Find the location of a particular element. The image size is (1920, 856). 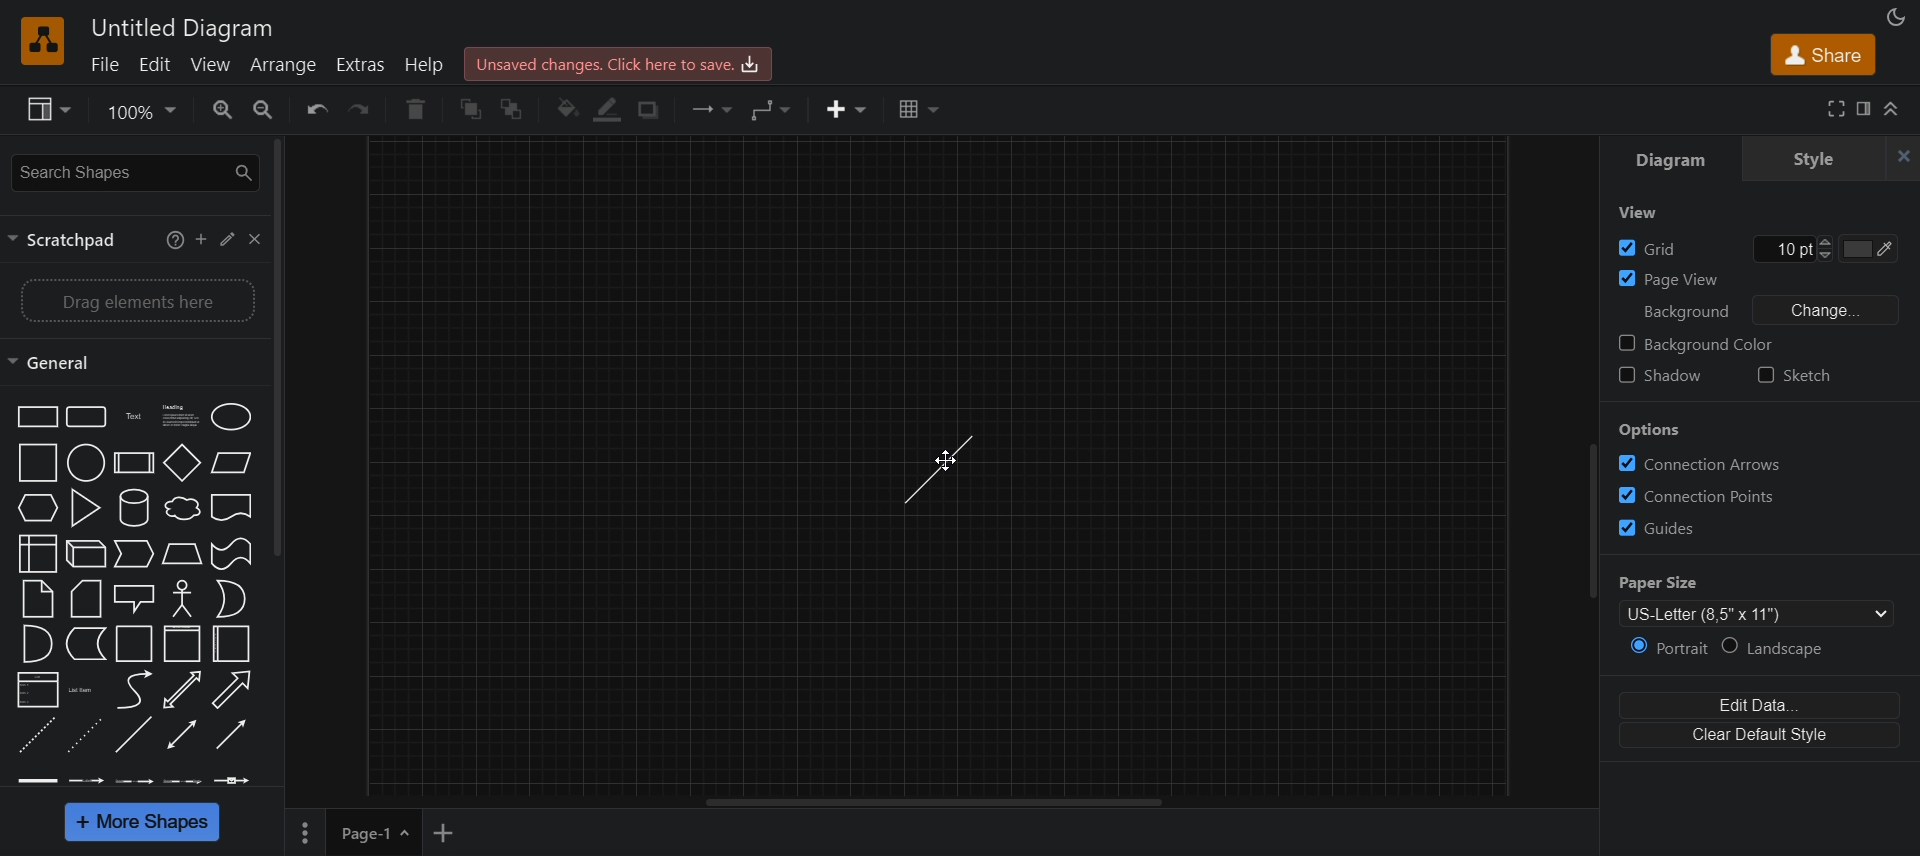

US-Letter (8,5" x 117)  is located at coordinates (1747, 616).